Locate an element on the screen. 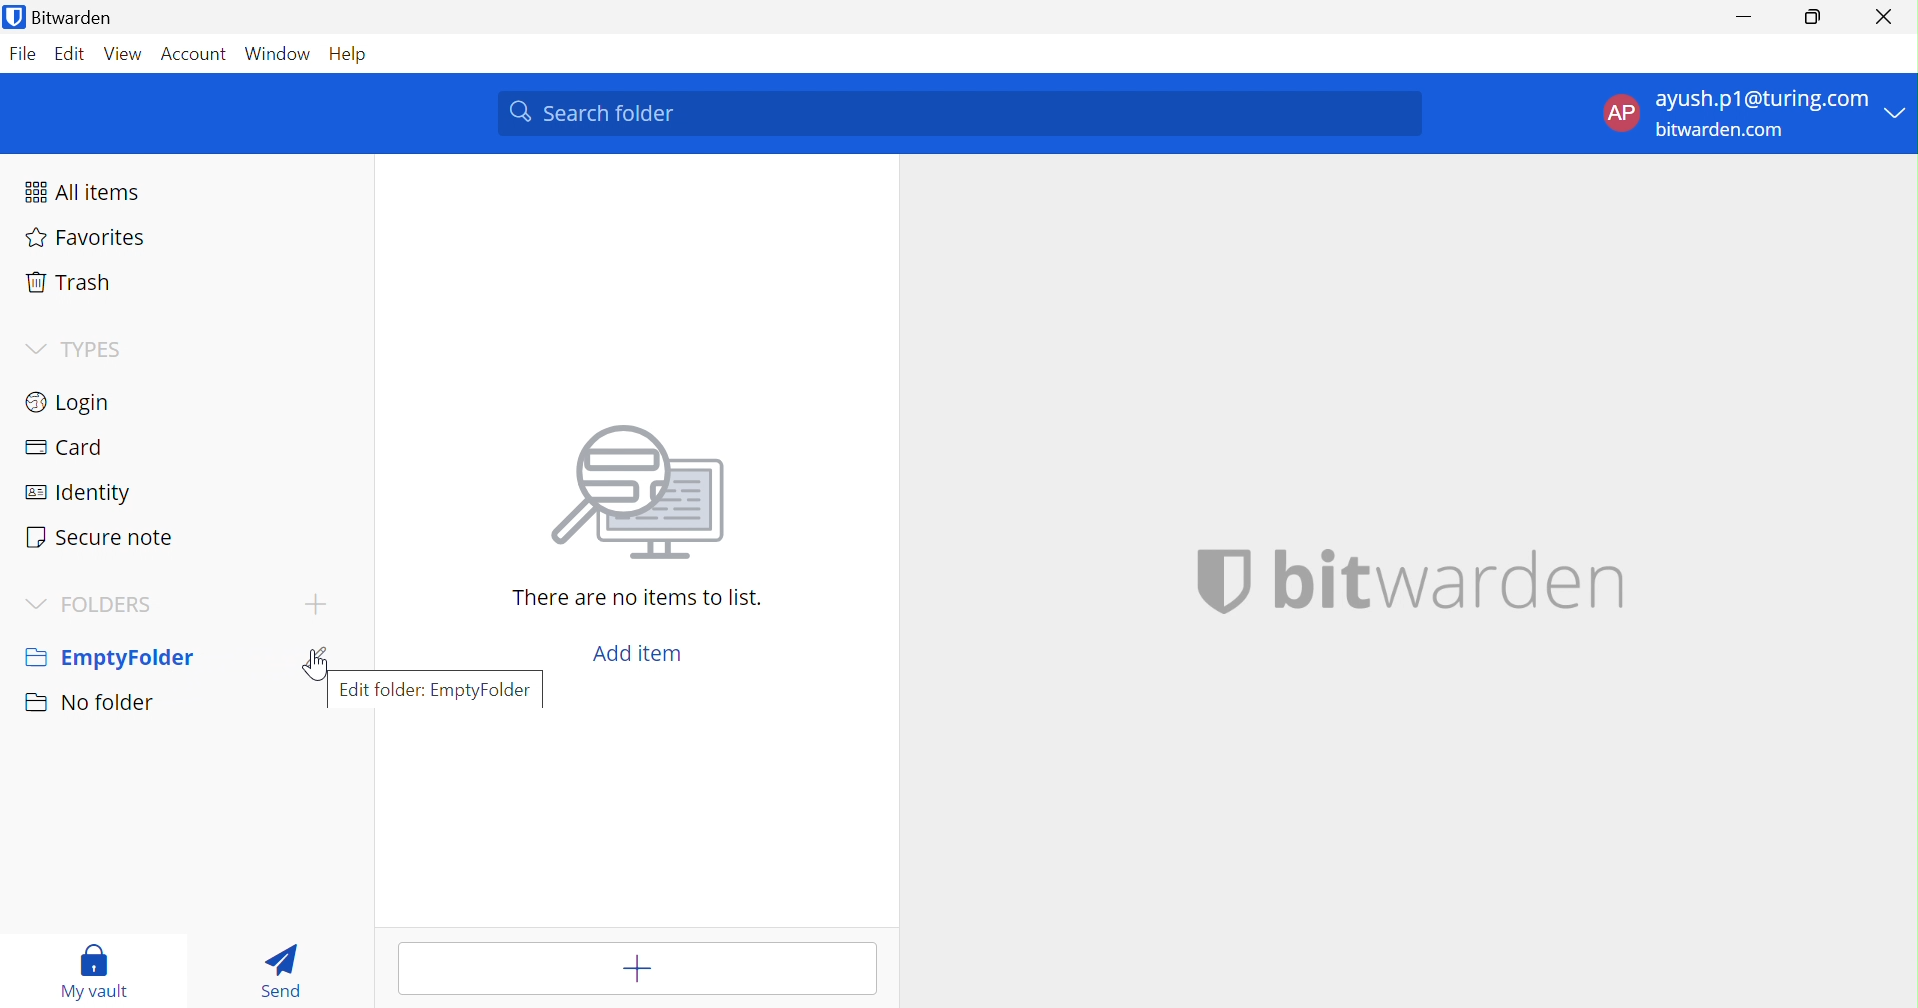 This screenshot has width=1918, height=1008. View is located at coordinates (123, 55).